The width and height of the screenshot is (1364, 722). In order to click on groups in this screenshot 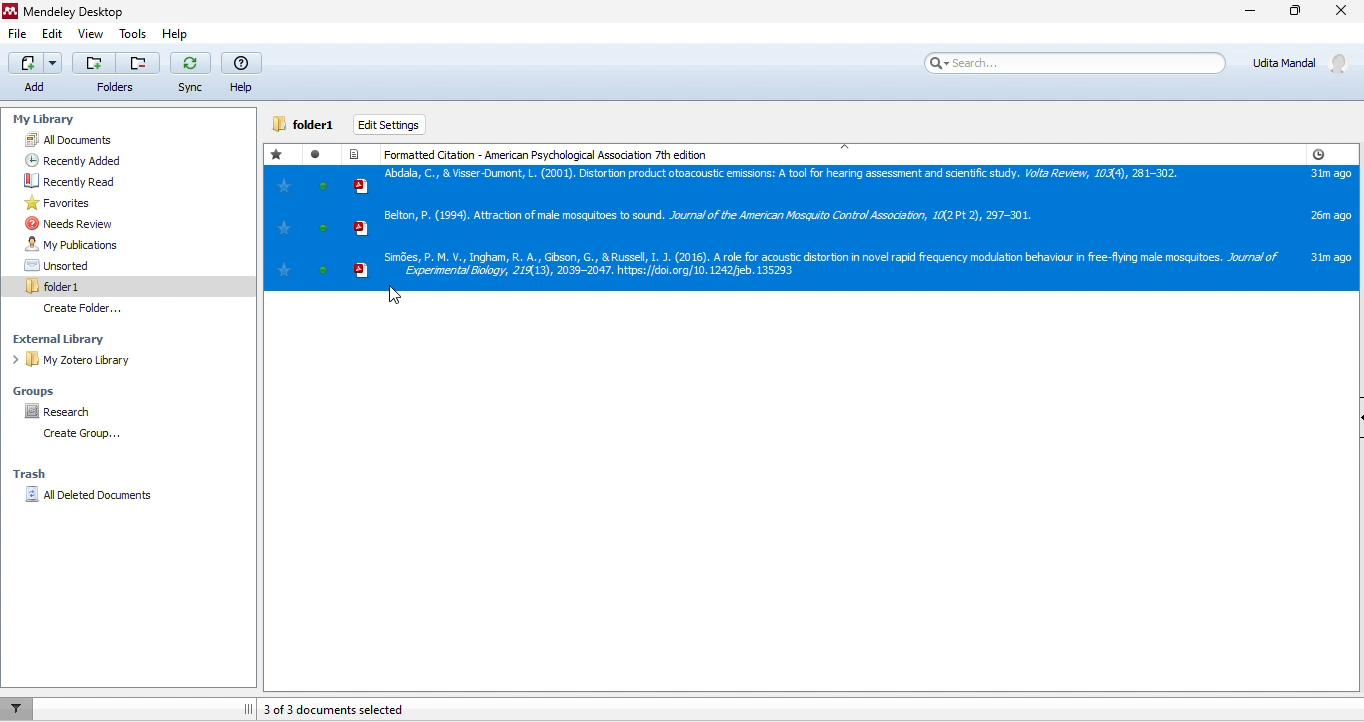, I will do `click(56, 386)`.